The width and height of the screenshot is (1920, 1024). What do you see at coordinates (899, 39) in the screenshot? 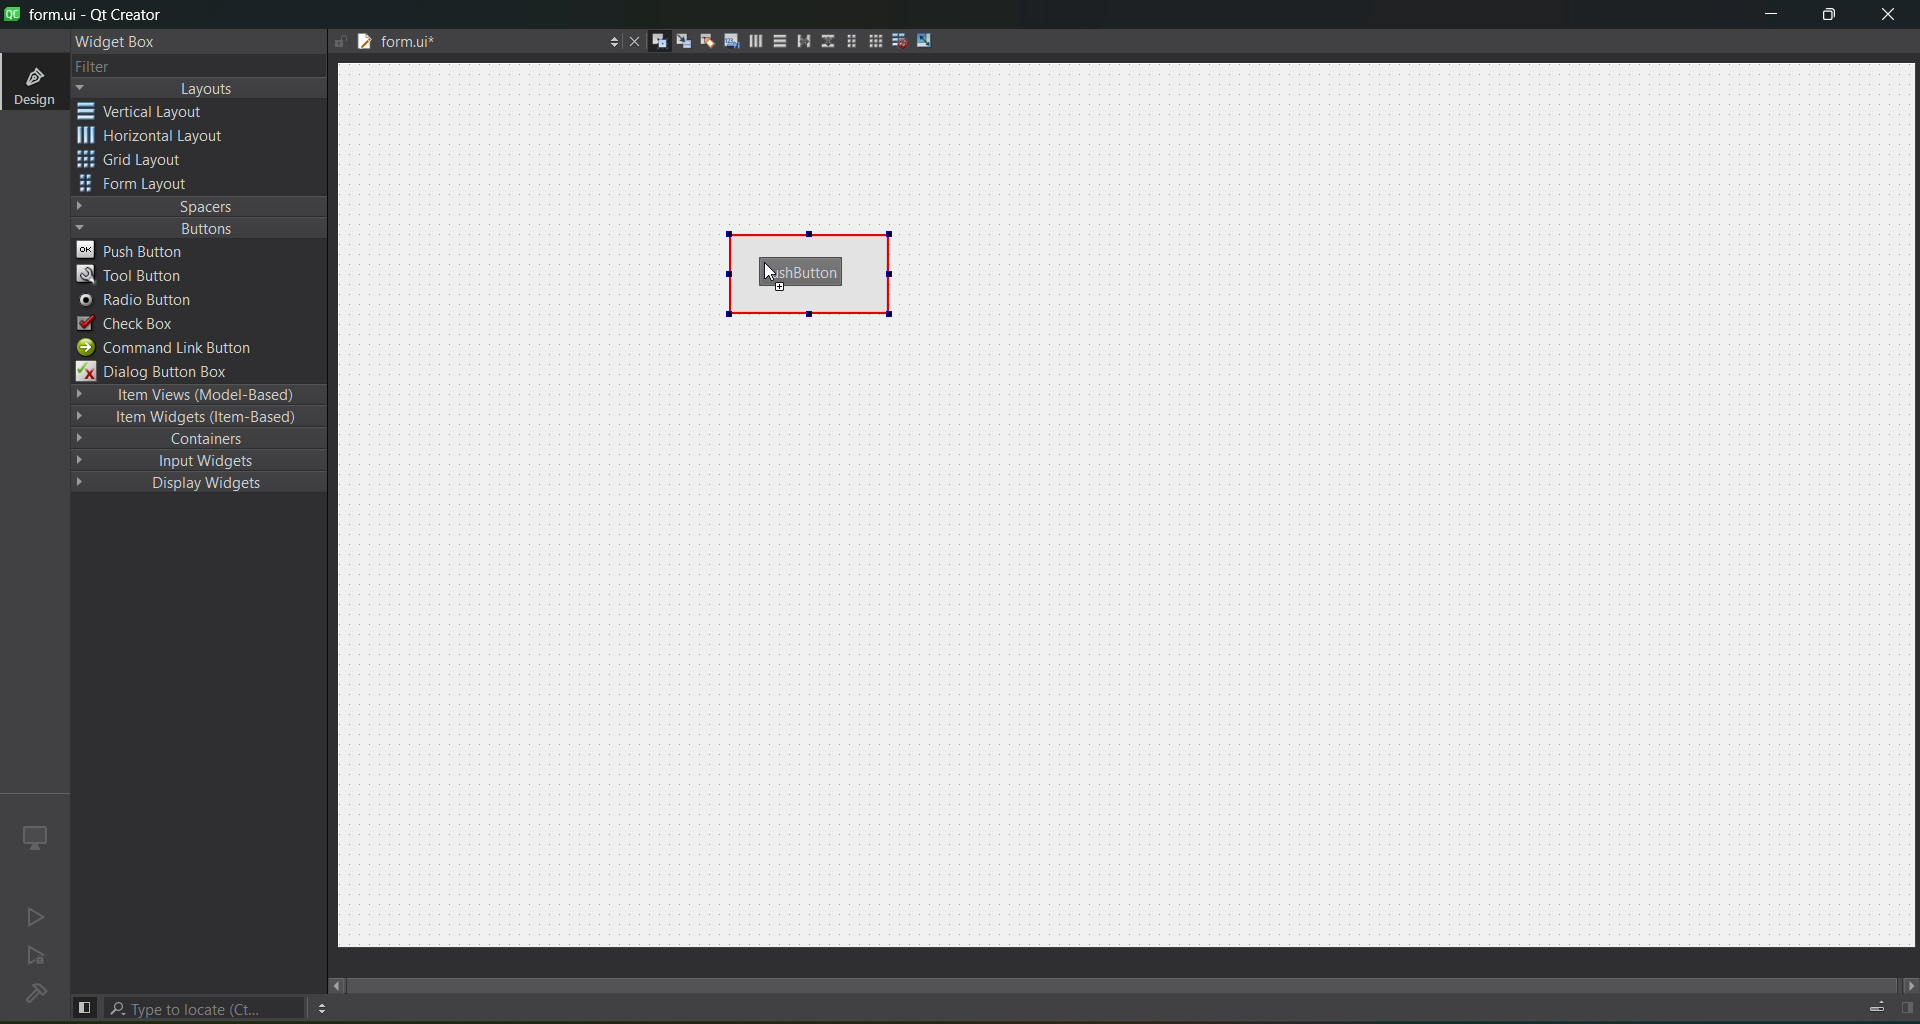
I see `break layout` at bounding box center [899, 39].